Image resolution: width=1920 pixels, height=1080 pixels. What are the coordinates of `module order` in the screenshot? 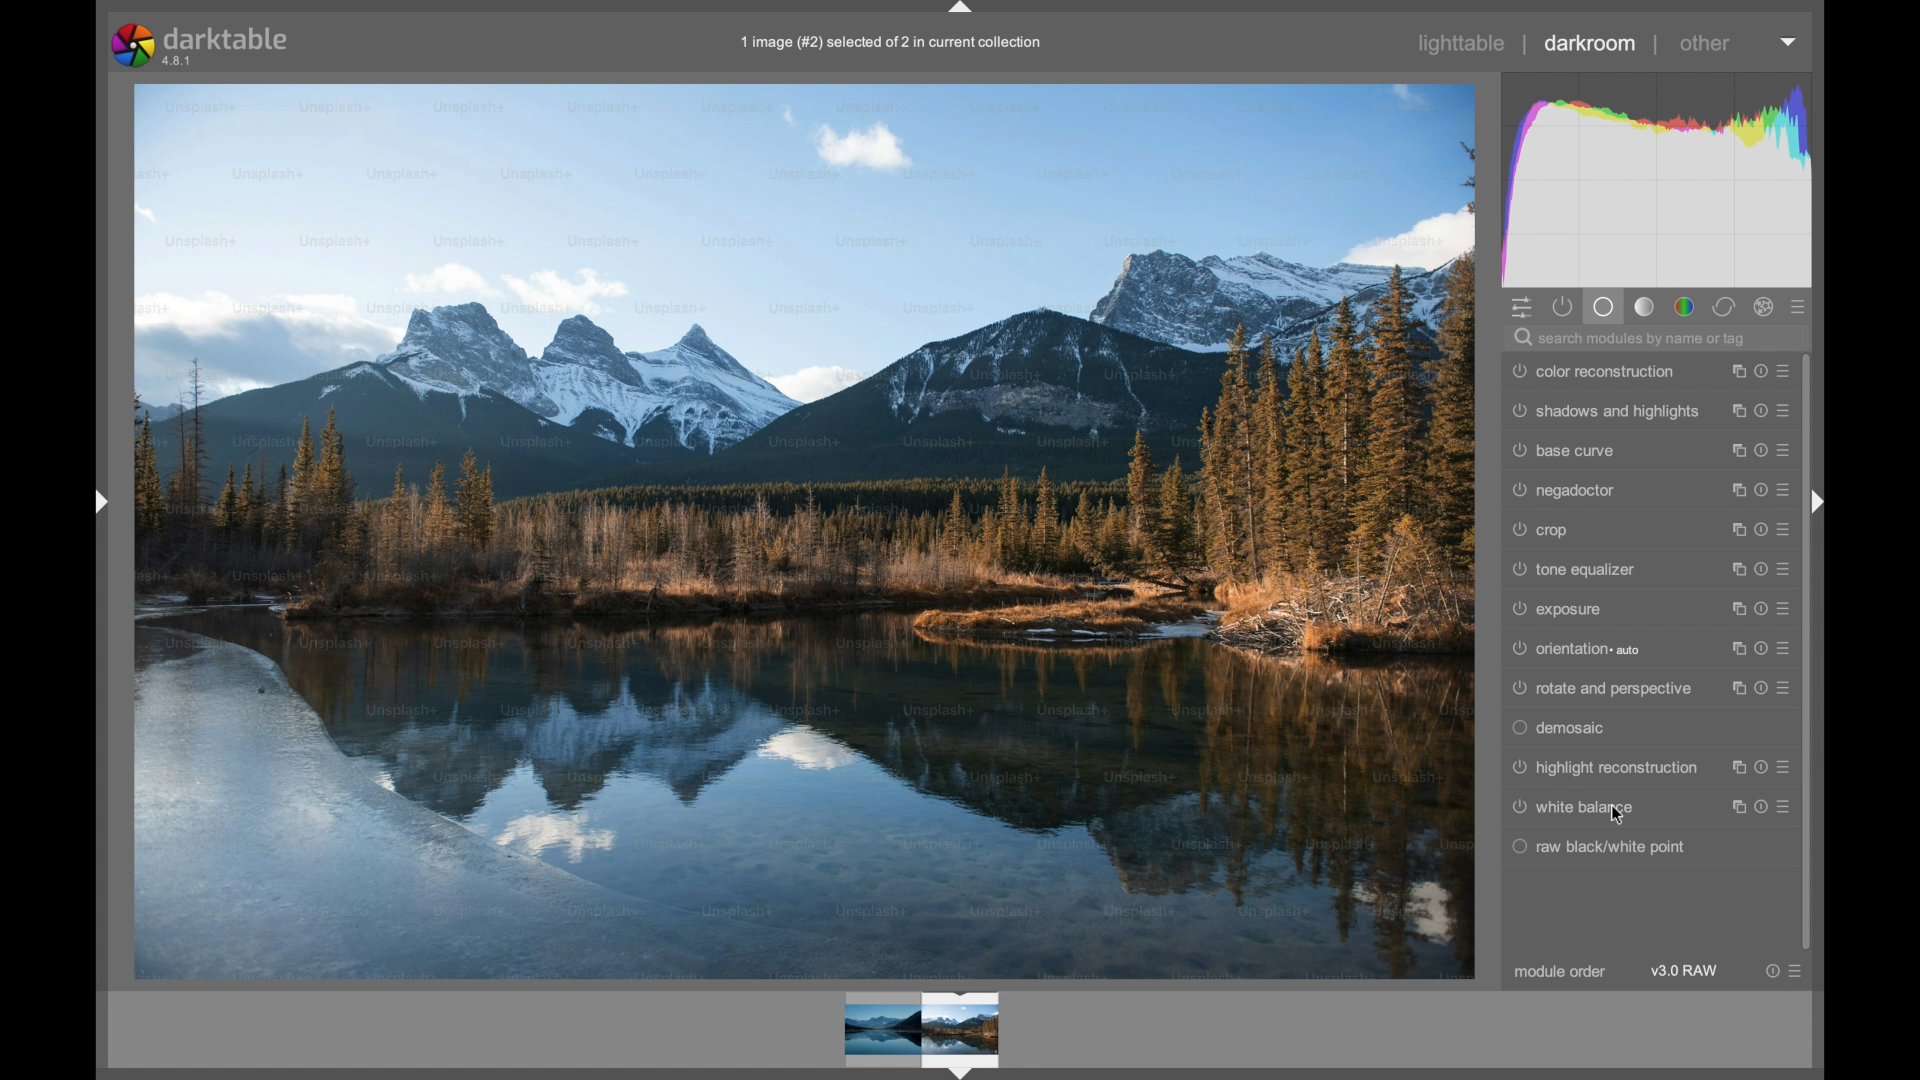 It's located at (1561, 973).